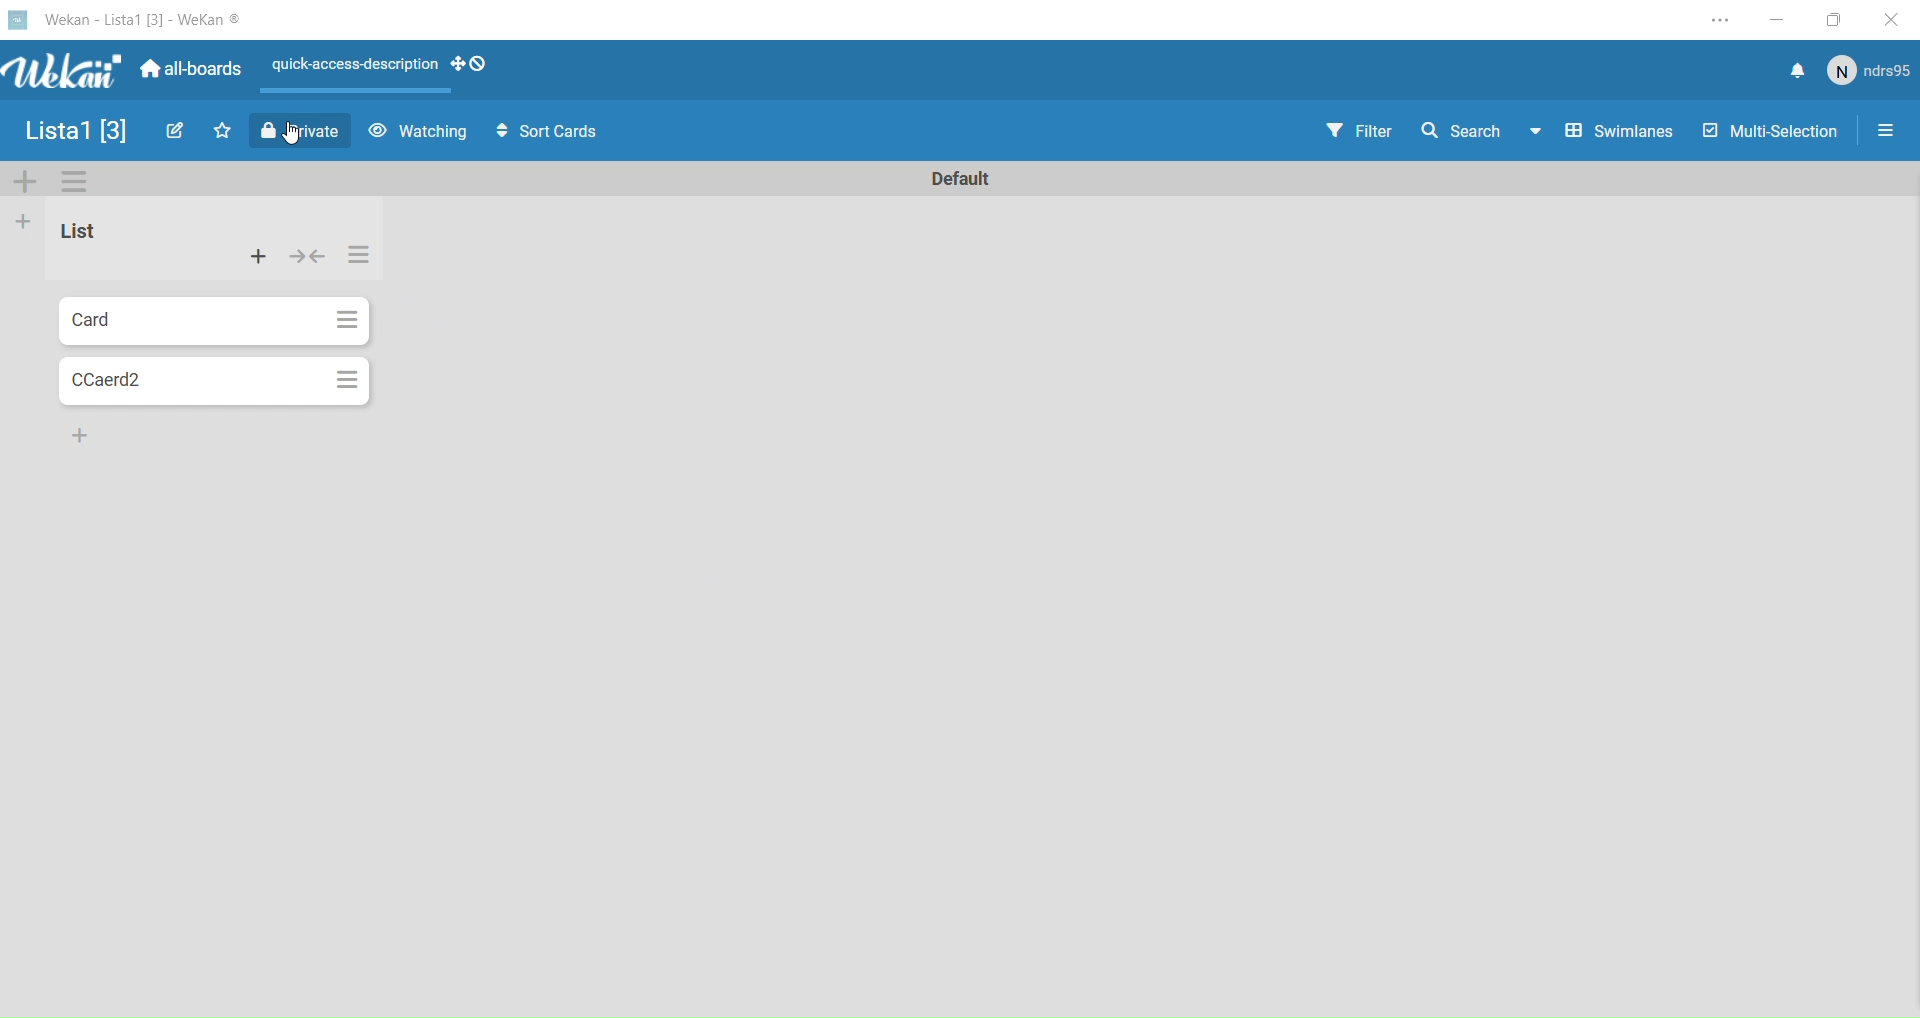 The image size is (1920, 1018). What do you see at coordinates (1777, 16) in the screenshot?
I see `Minimize` at bounding box center [1777, 16].